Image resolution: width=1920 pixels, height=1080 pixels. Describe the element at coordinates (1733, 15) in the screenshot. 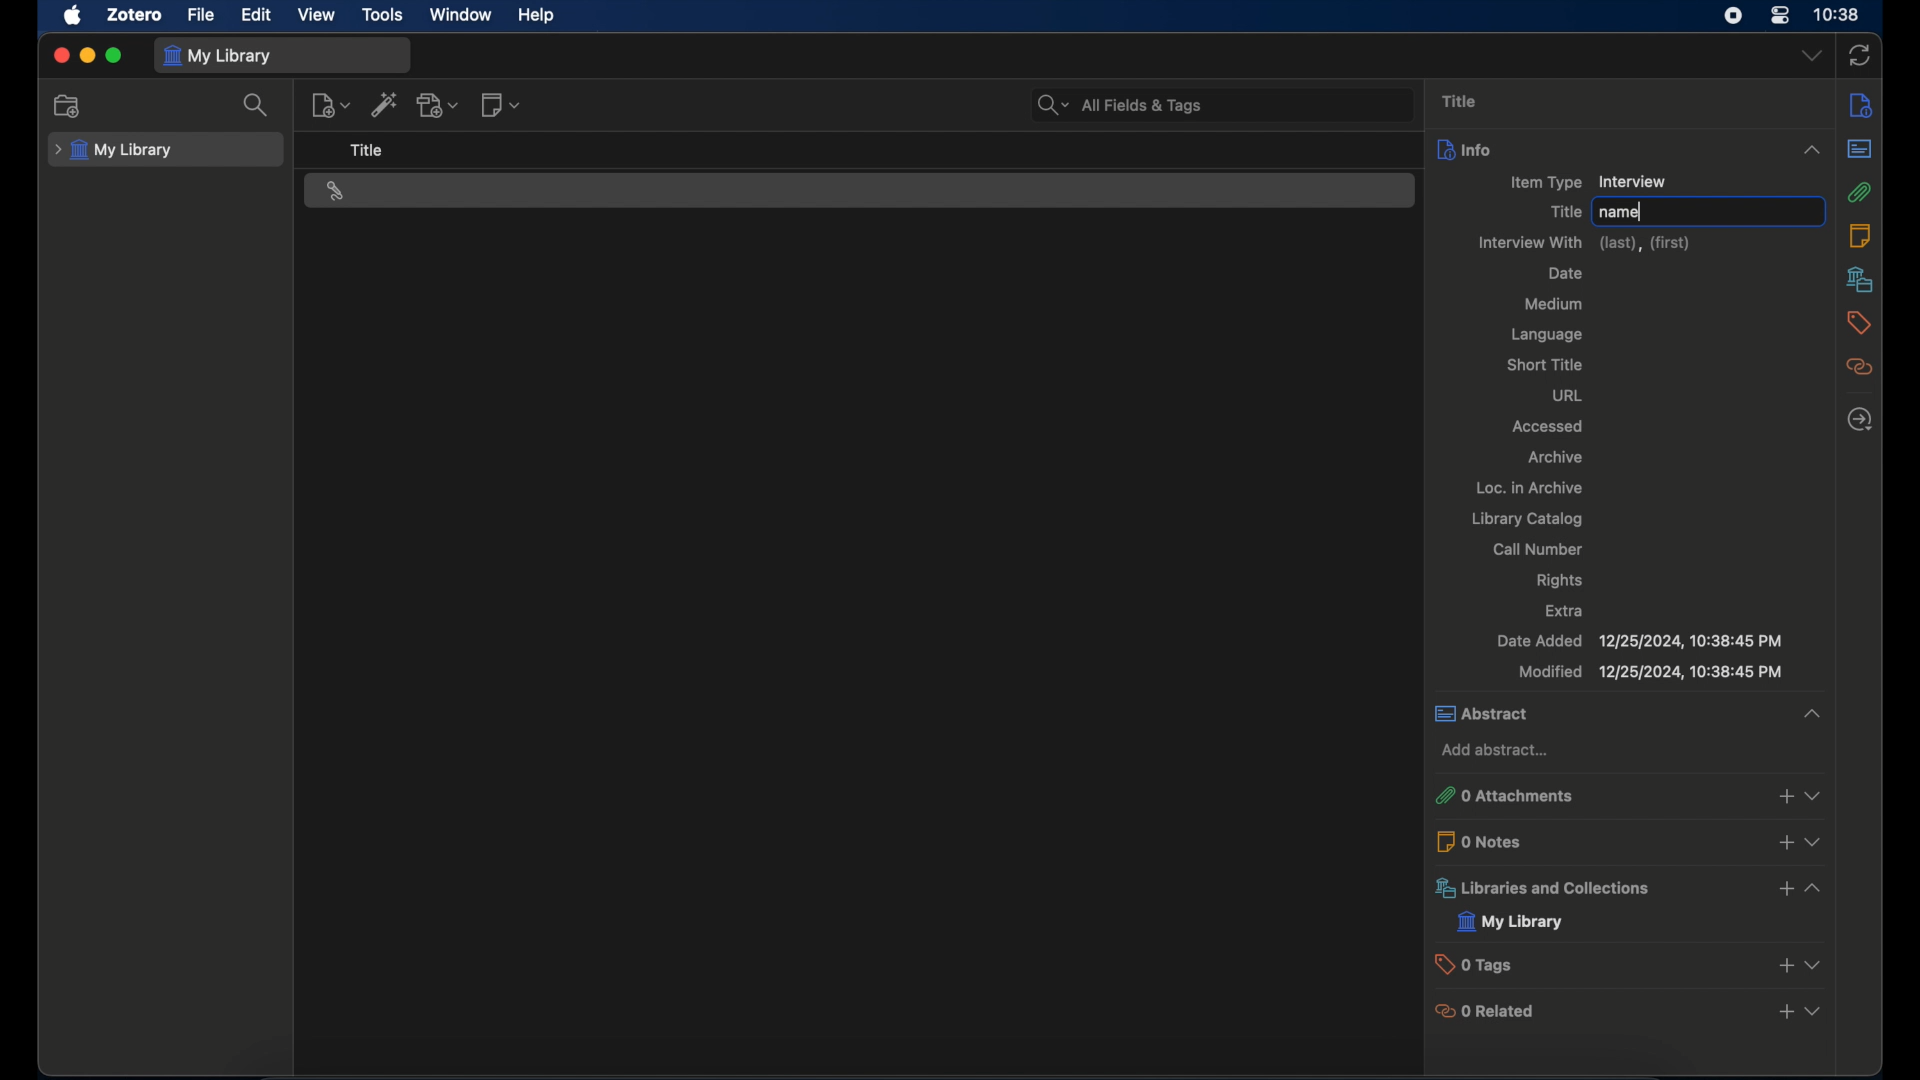

I see `screen recorder` at that location.